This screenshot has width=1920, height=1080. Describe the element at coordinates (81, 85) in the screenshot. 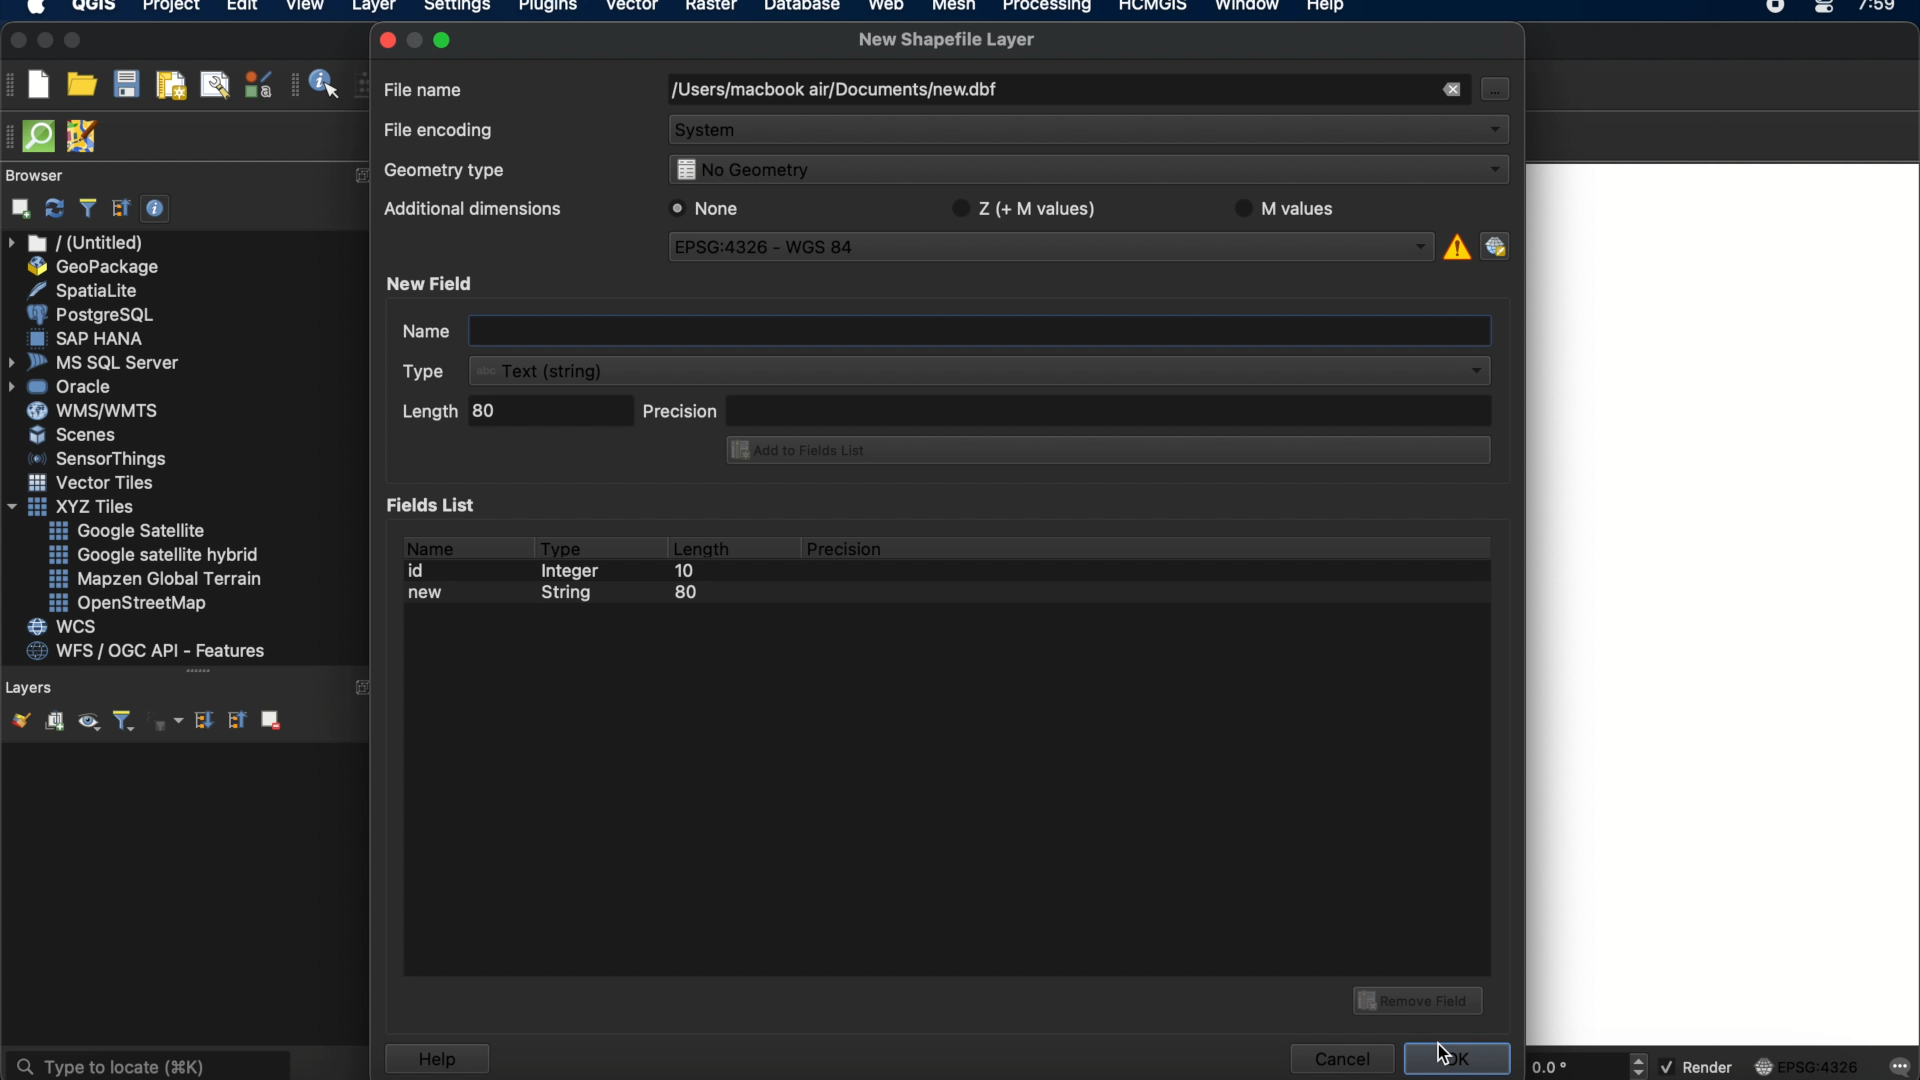

I see `open project` at that location.